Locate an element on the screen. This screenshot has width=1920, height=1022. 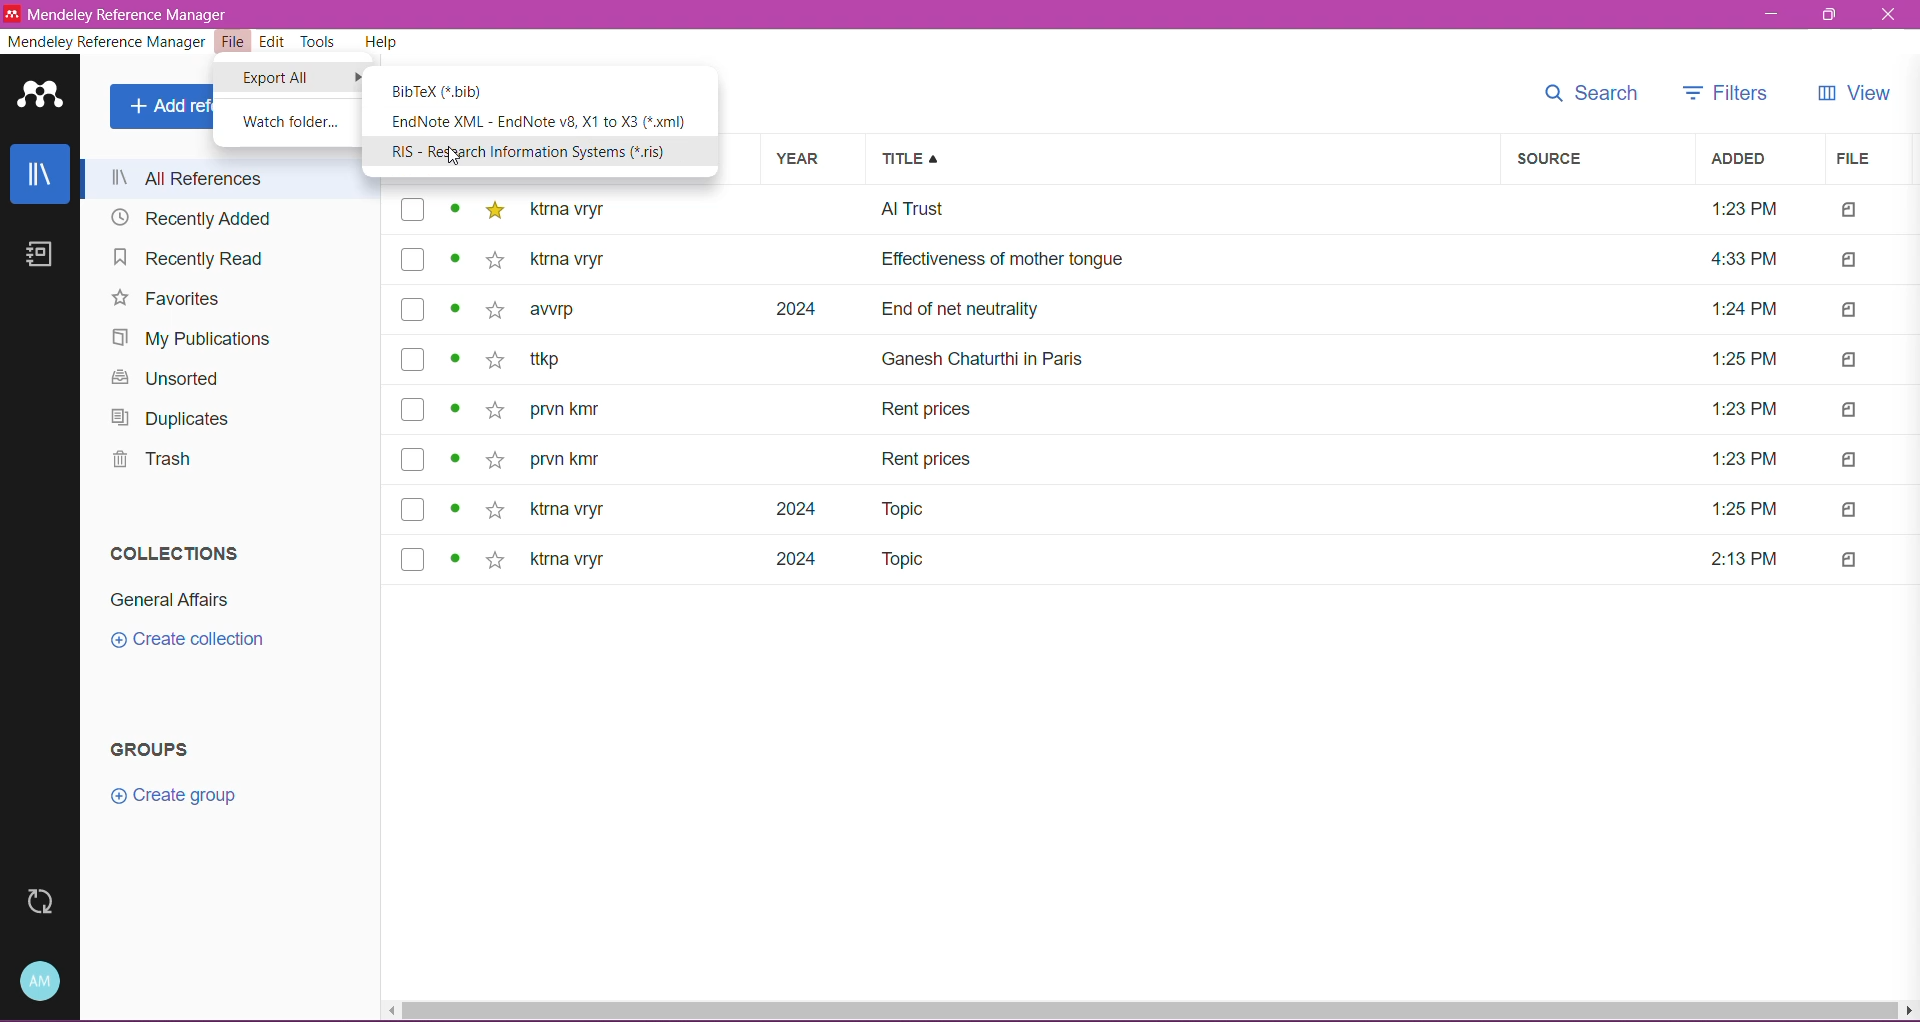
Click to Add to Favorites is located at coordinates (496, 385).